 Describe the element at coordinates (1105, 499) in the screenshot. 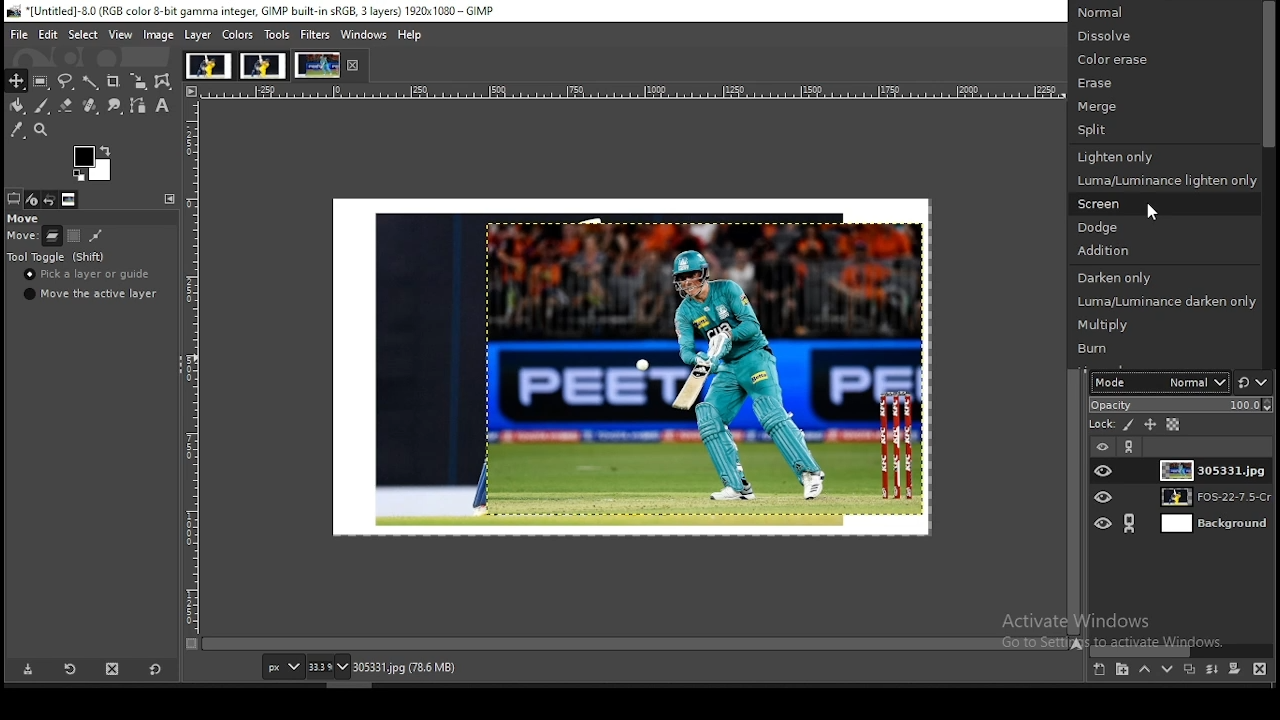

I see `layer visibility on/off` at that location.